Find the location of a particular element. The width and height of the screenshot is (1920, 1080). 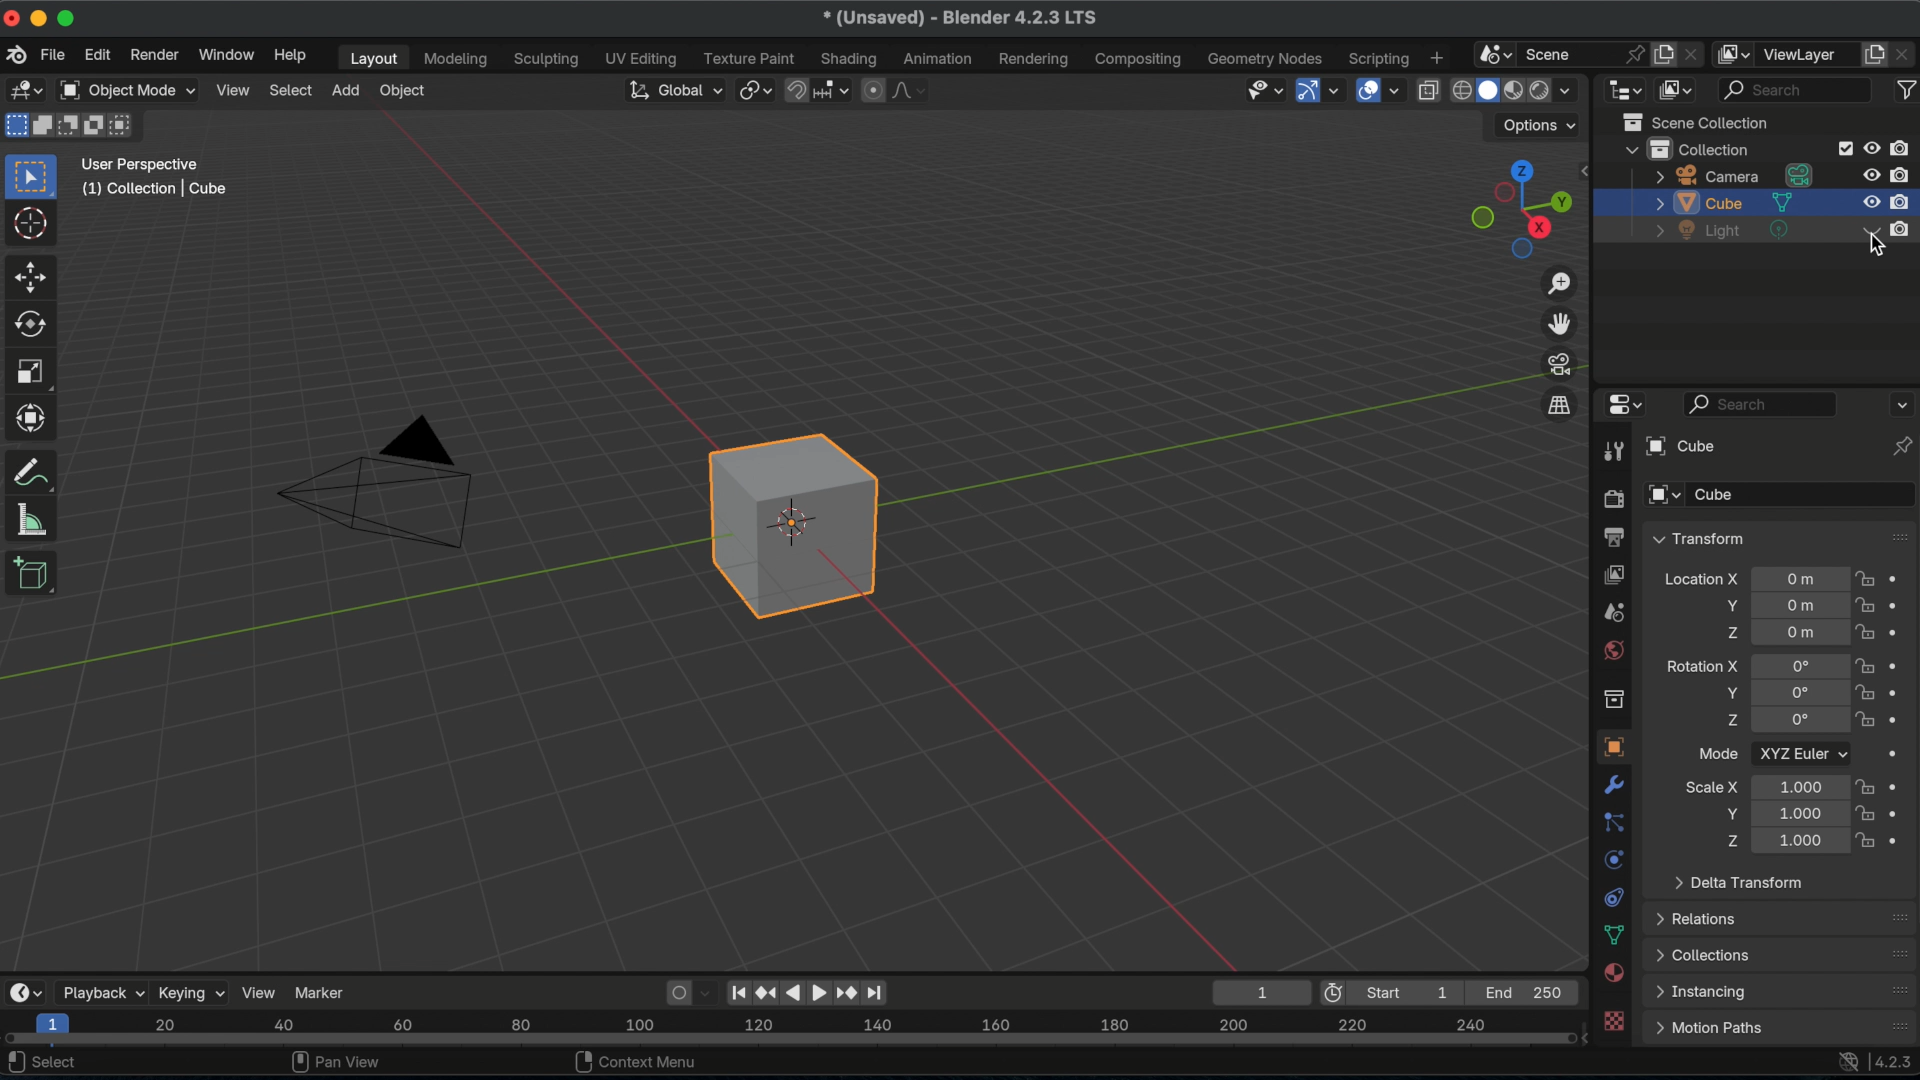

location x  is located at coordinates (1700, 577).